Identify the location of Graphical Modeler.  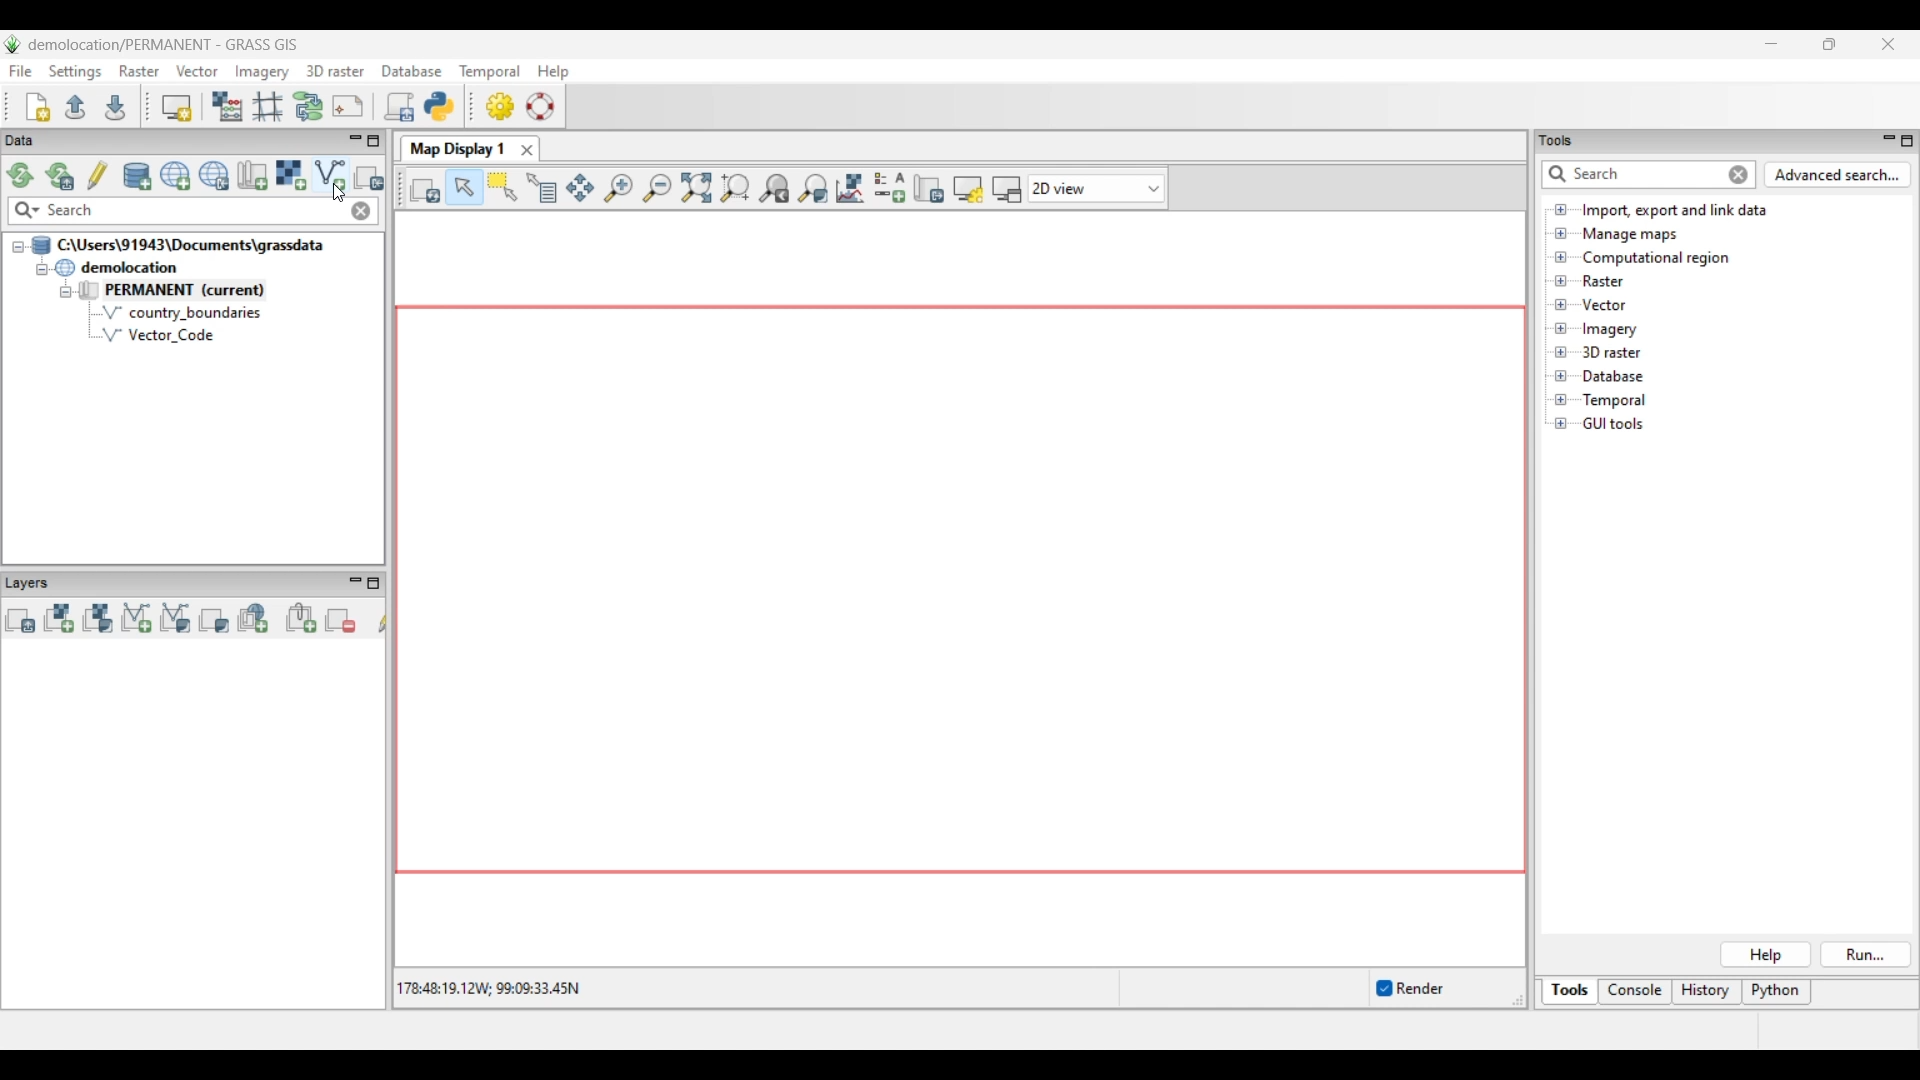
(309, 106).